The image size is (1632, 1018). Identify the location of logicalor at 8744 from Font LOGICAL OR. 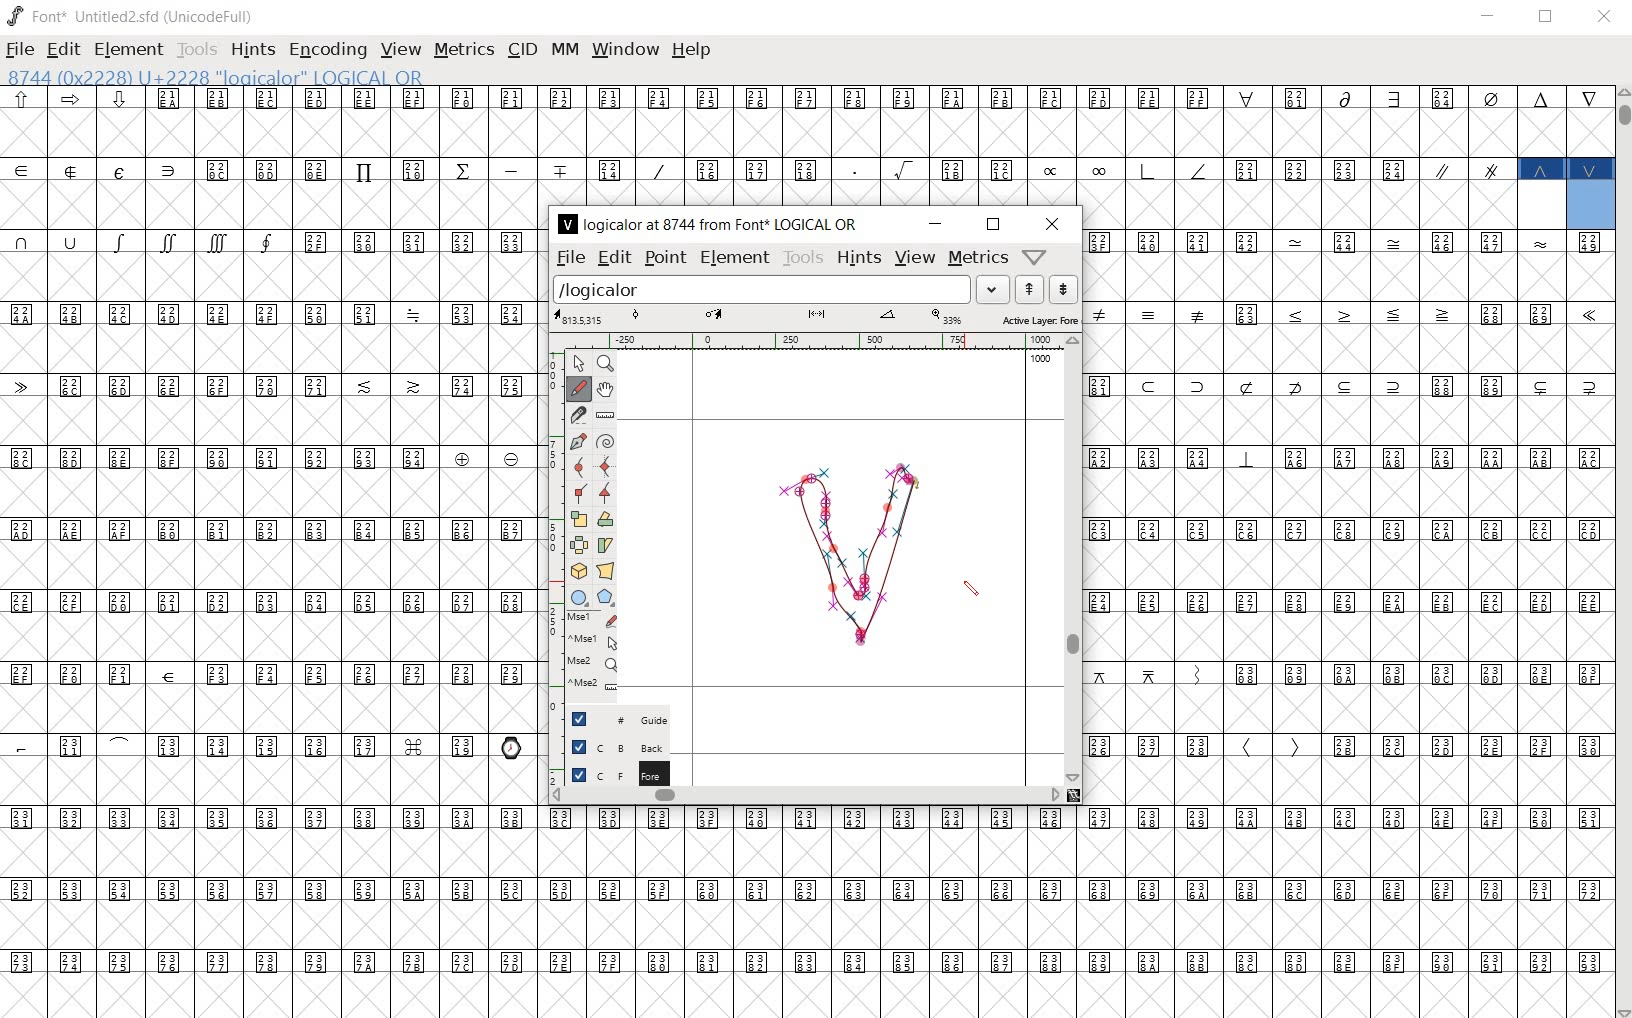
(708, 225).